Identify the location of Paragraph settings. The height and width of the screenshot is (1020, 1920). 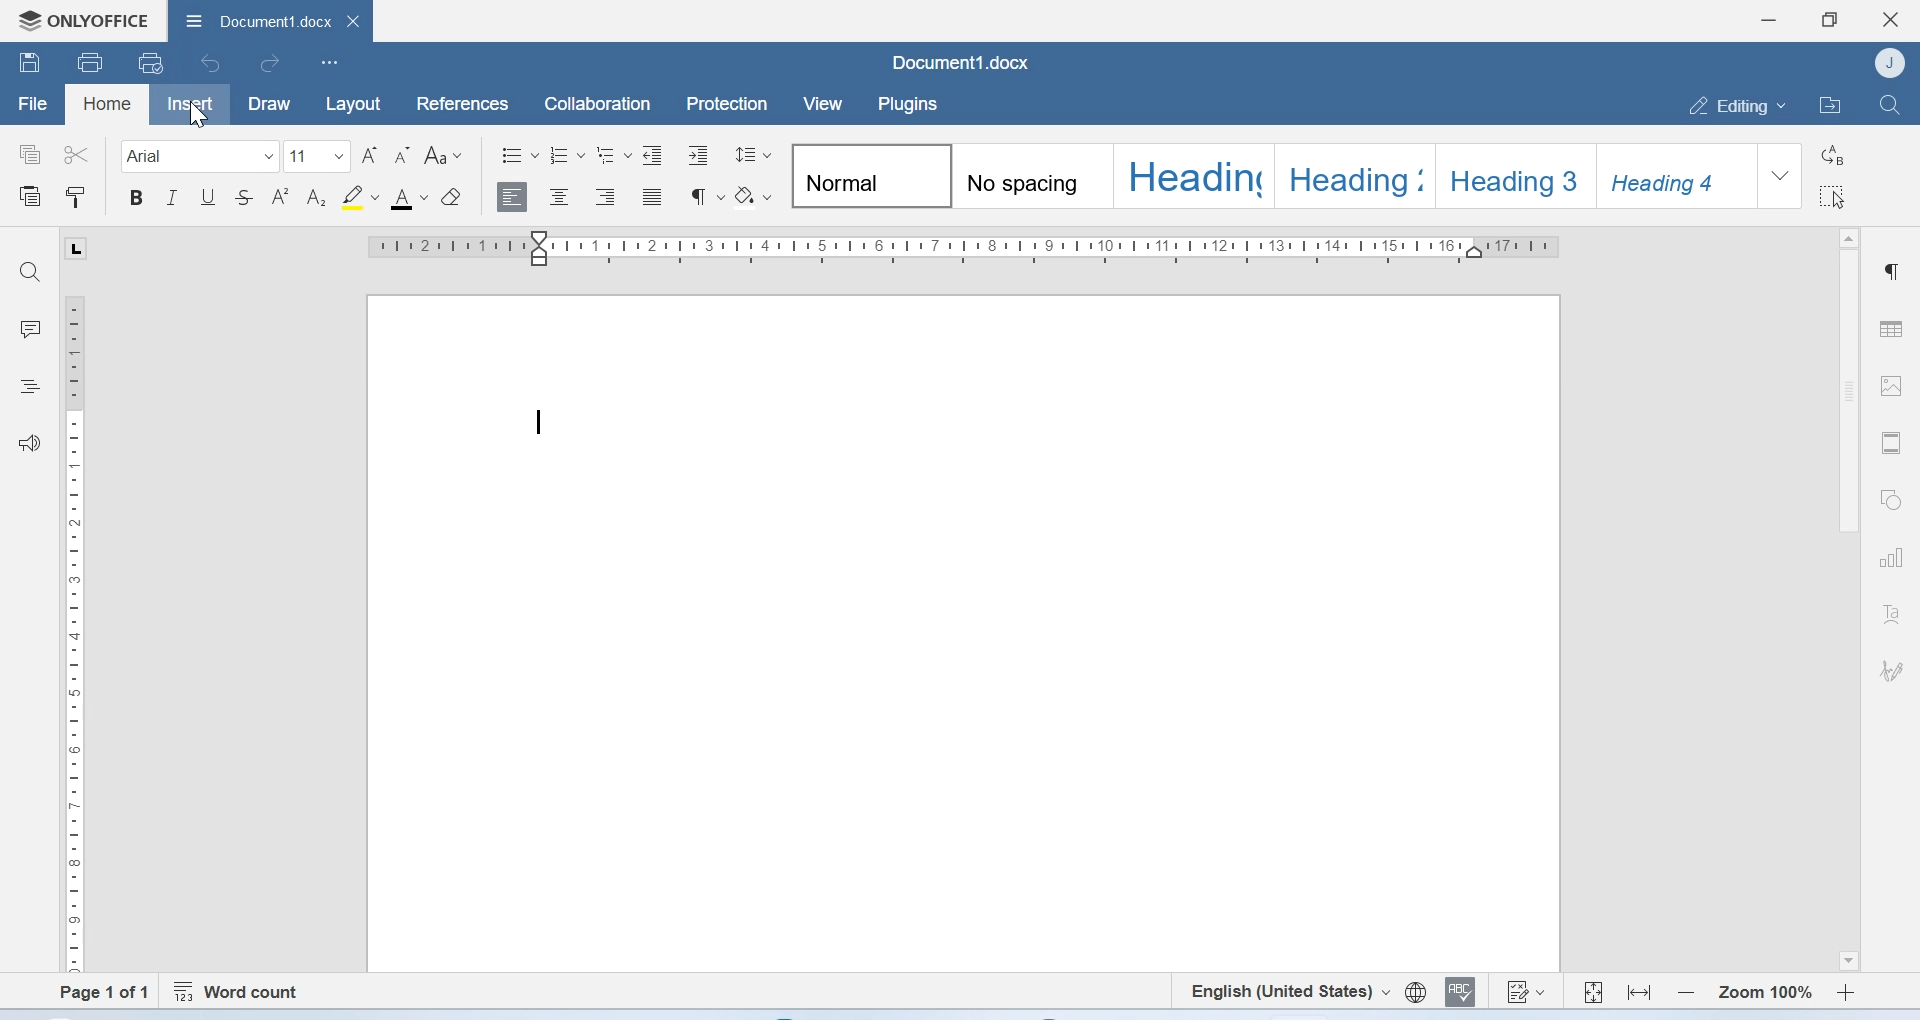
(703, 198).